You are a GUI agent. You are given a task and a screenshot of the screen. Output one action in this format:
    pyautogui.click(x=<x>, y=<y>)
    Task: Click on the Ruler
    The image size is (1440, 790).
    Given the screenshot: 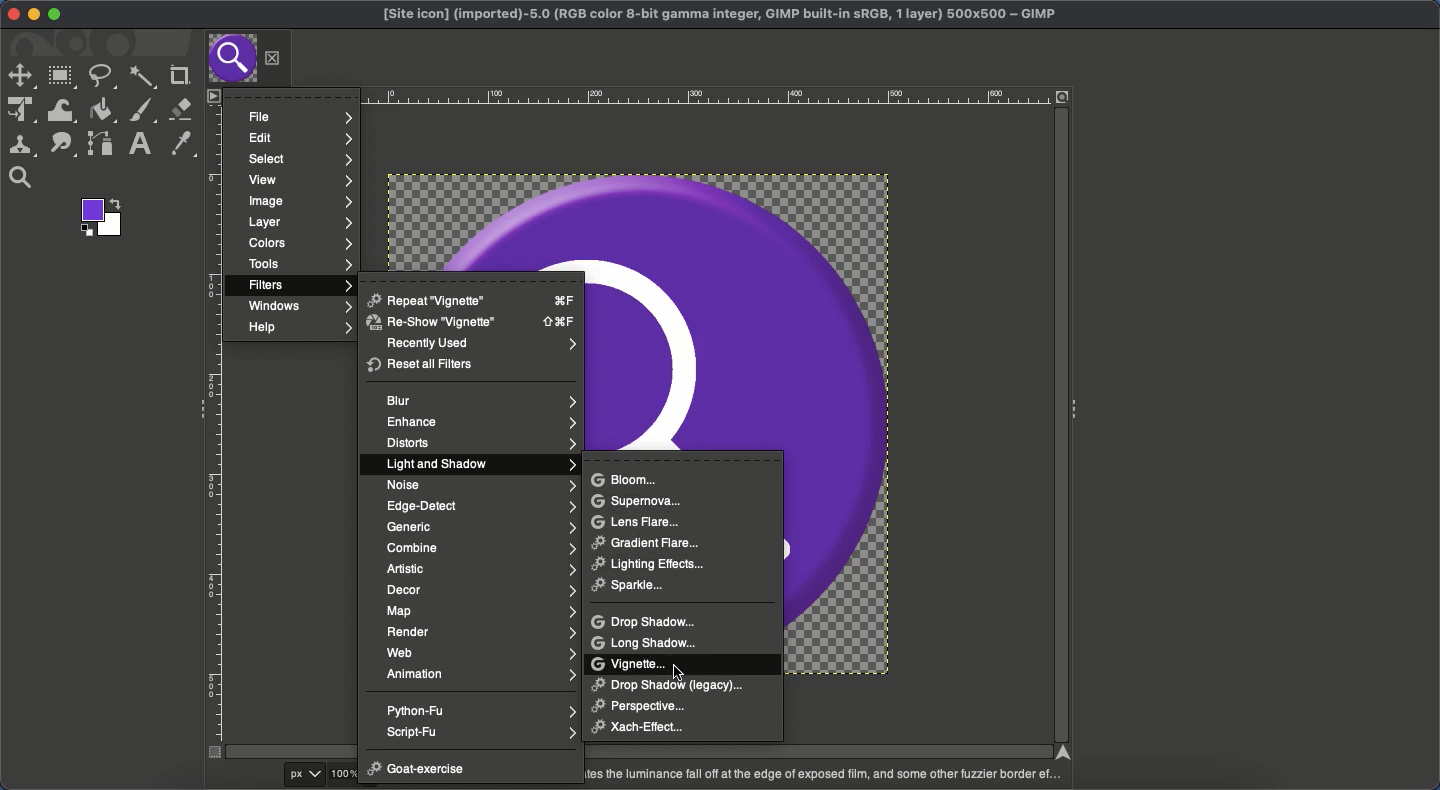 What is the action you would take?
    pyautogui.click(x=215, y=432)
    